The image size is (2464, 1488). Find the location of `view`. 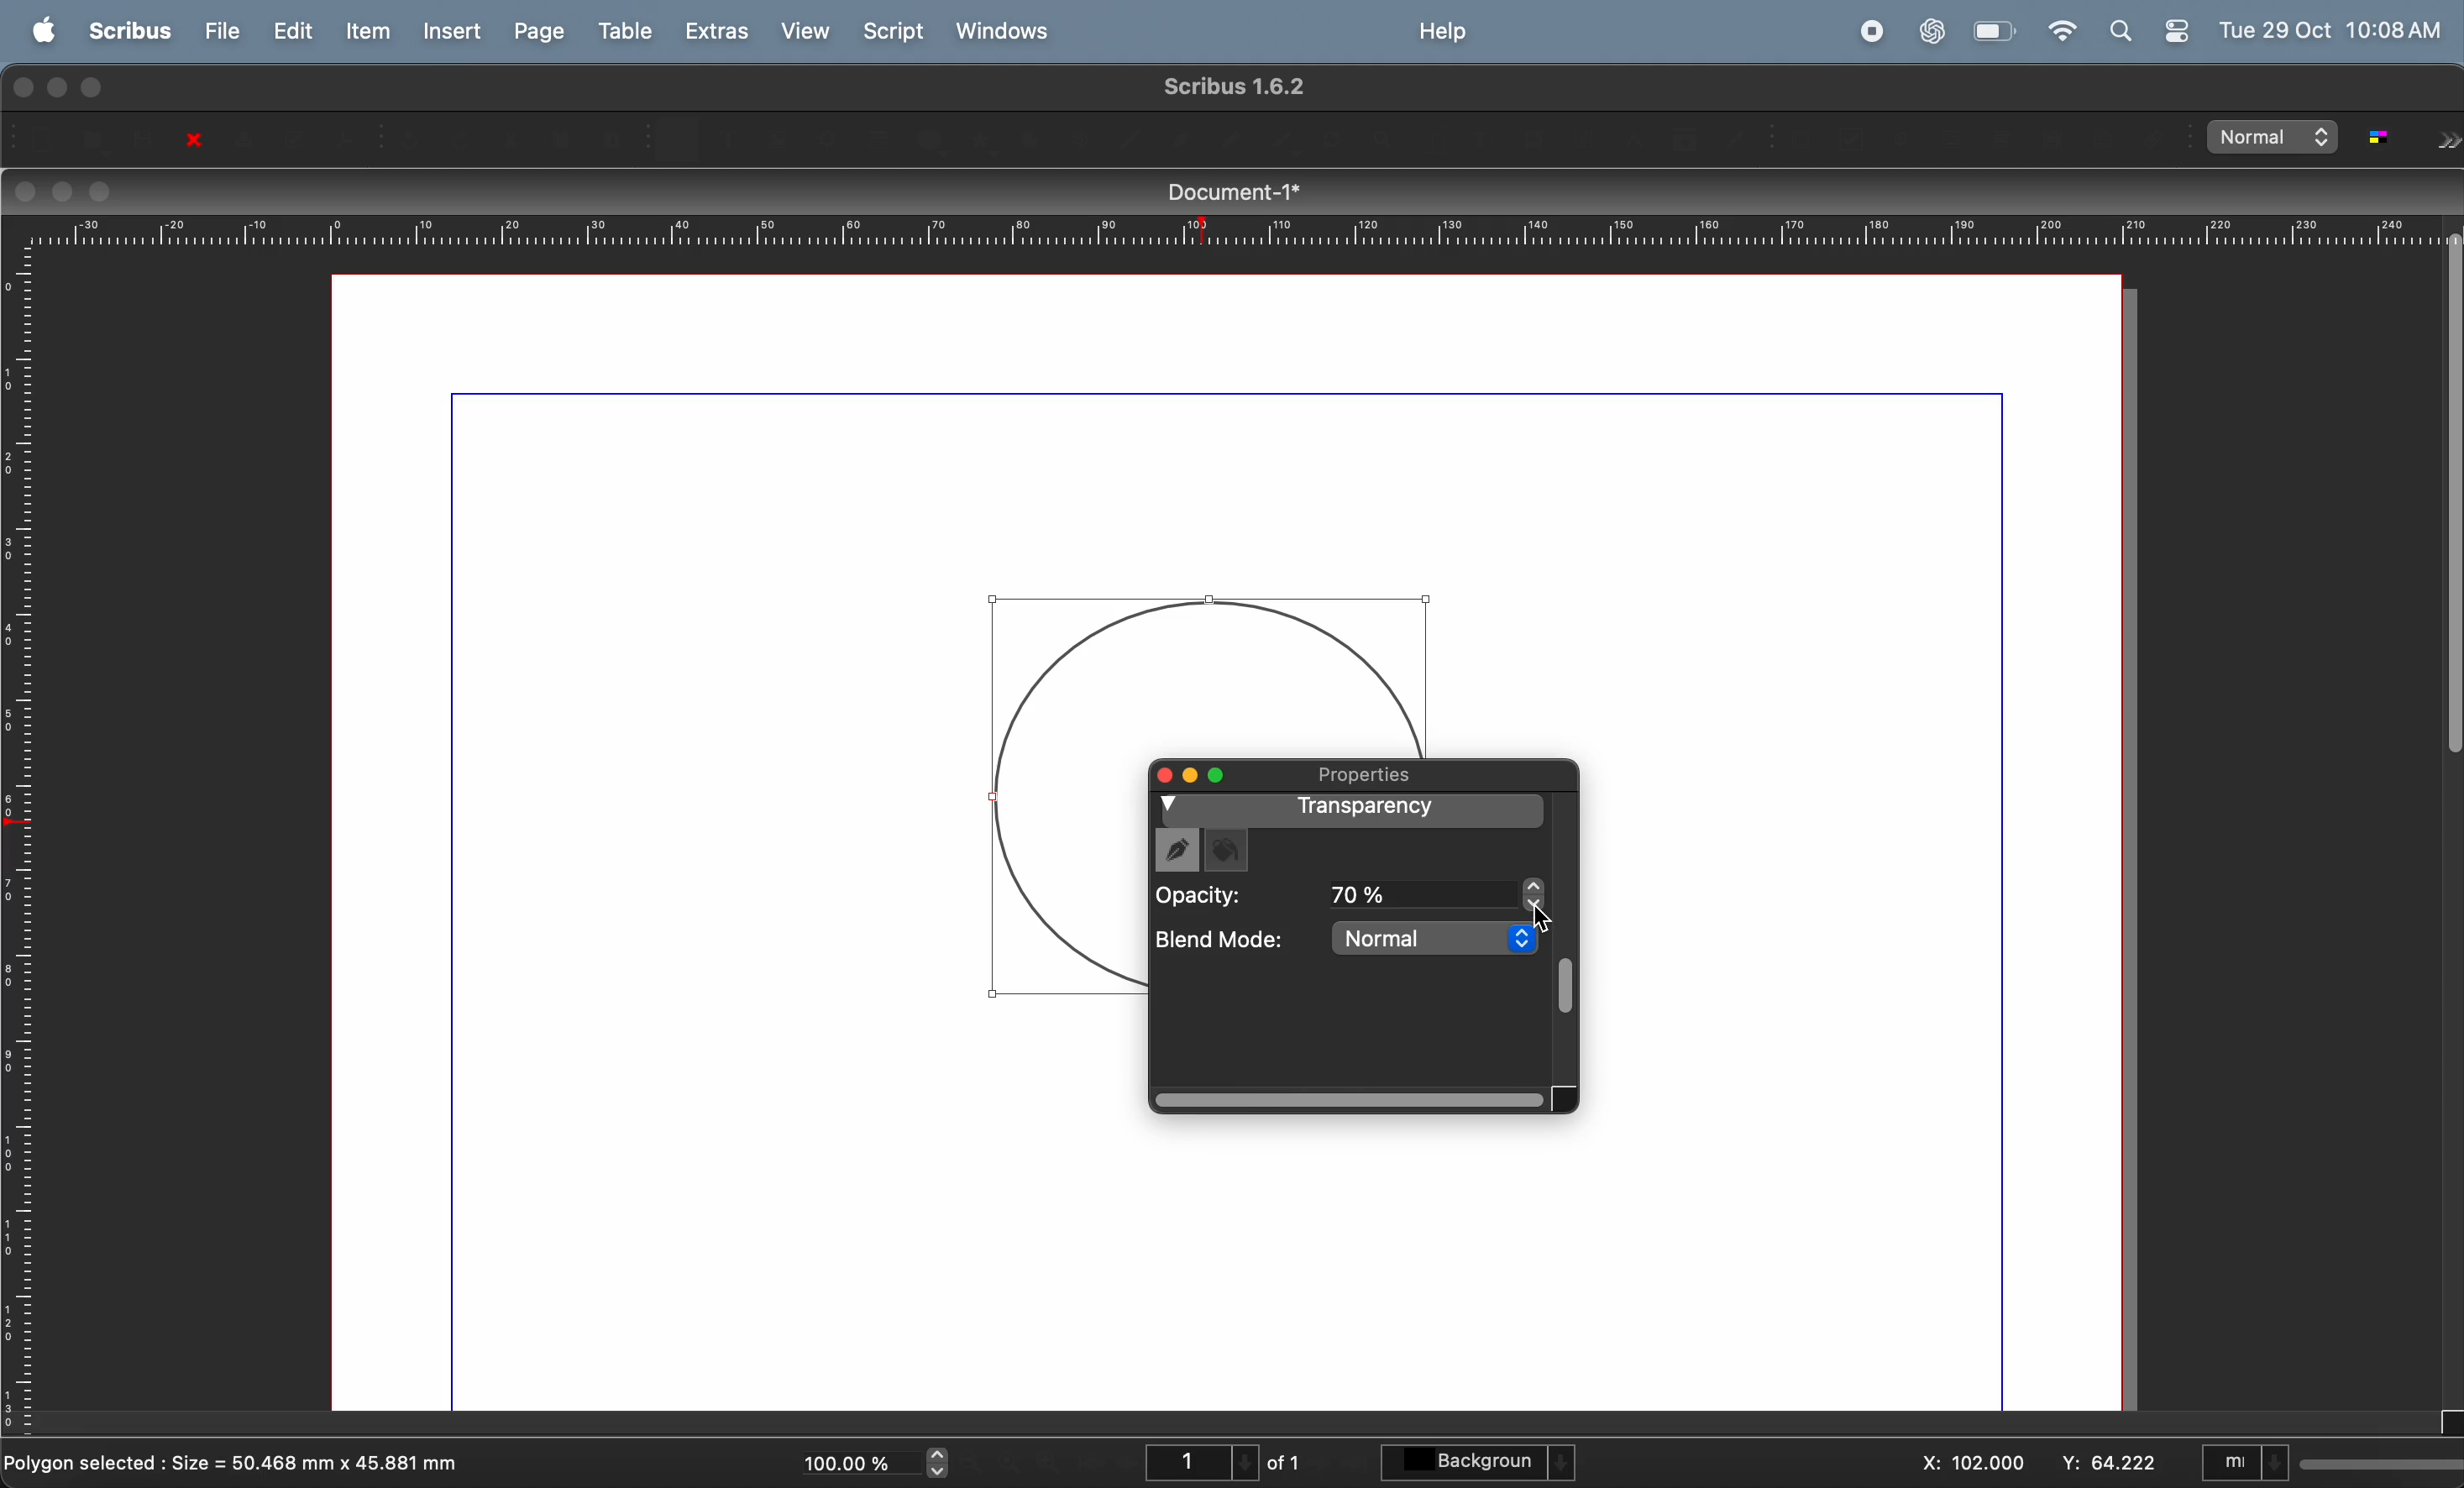

view is located at coordinates (806, 31).